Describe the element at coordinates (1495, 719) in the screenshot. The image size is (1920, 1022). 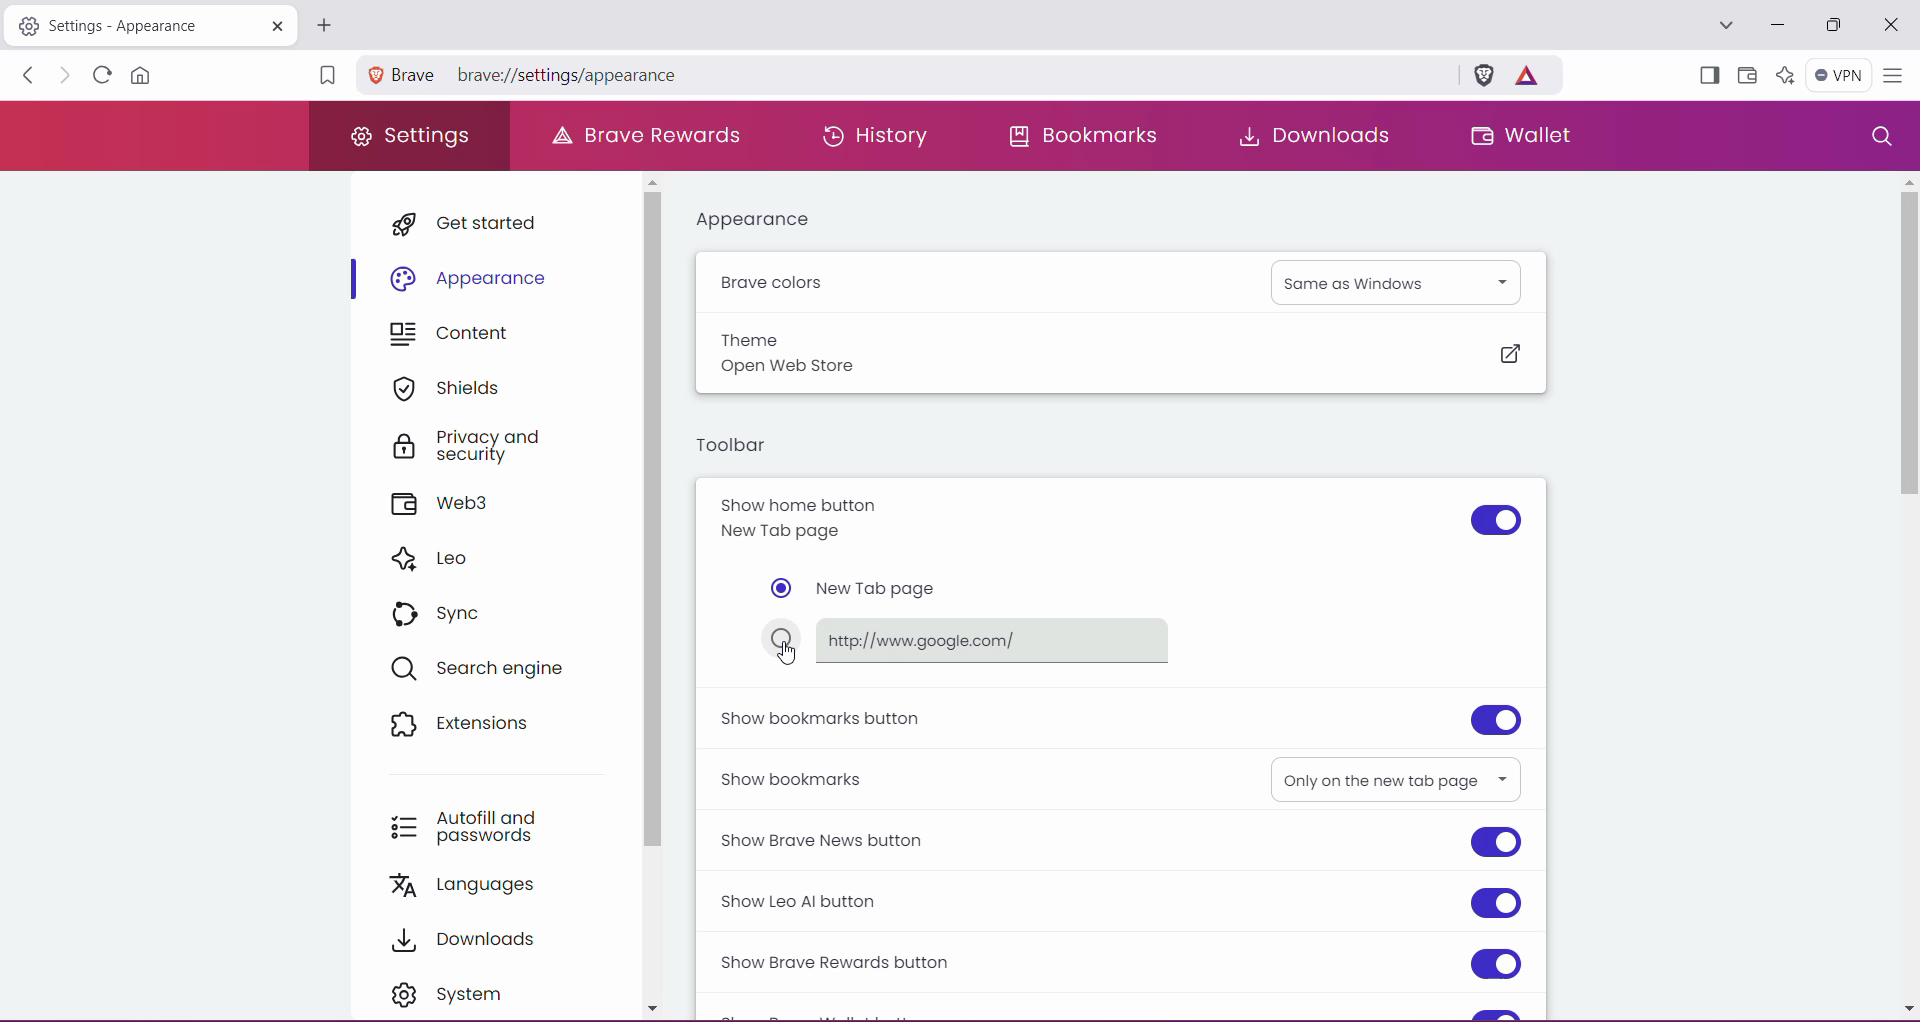
I see `Click to show bookmarks button` at that location.